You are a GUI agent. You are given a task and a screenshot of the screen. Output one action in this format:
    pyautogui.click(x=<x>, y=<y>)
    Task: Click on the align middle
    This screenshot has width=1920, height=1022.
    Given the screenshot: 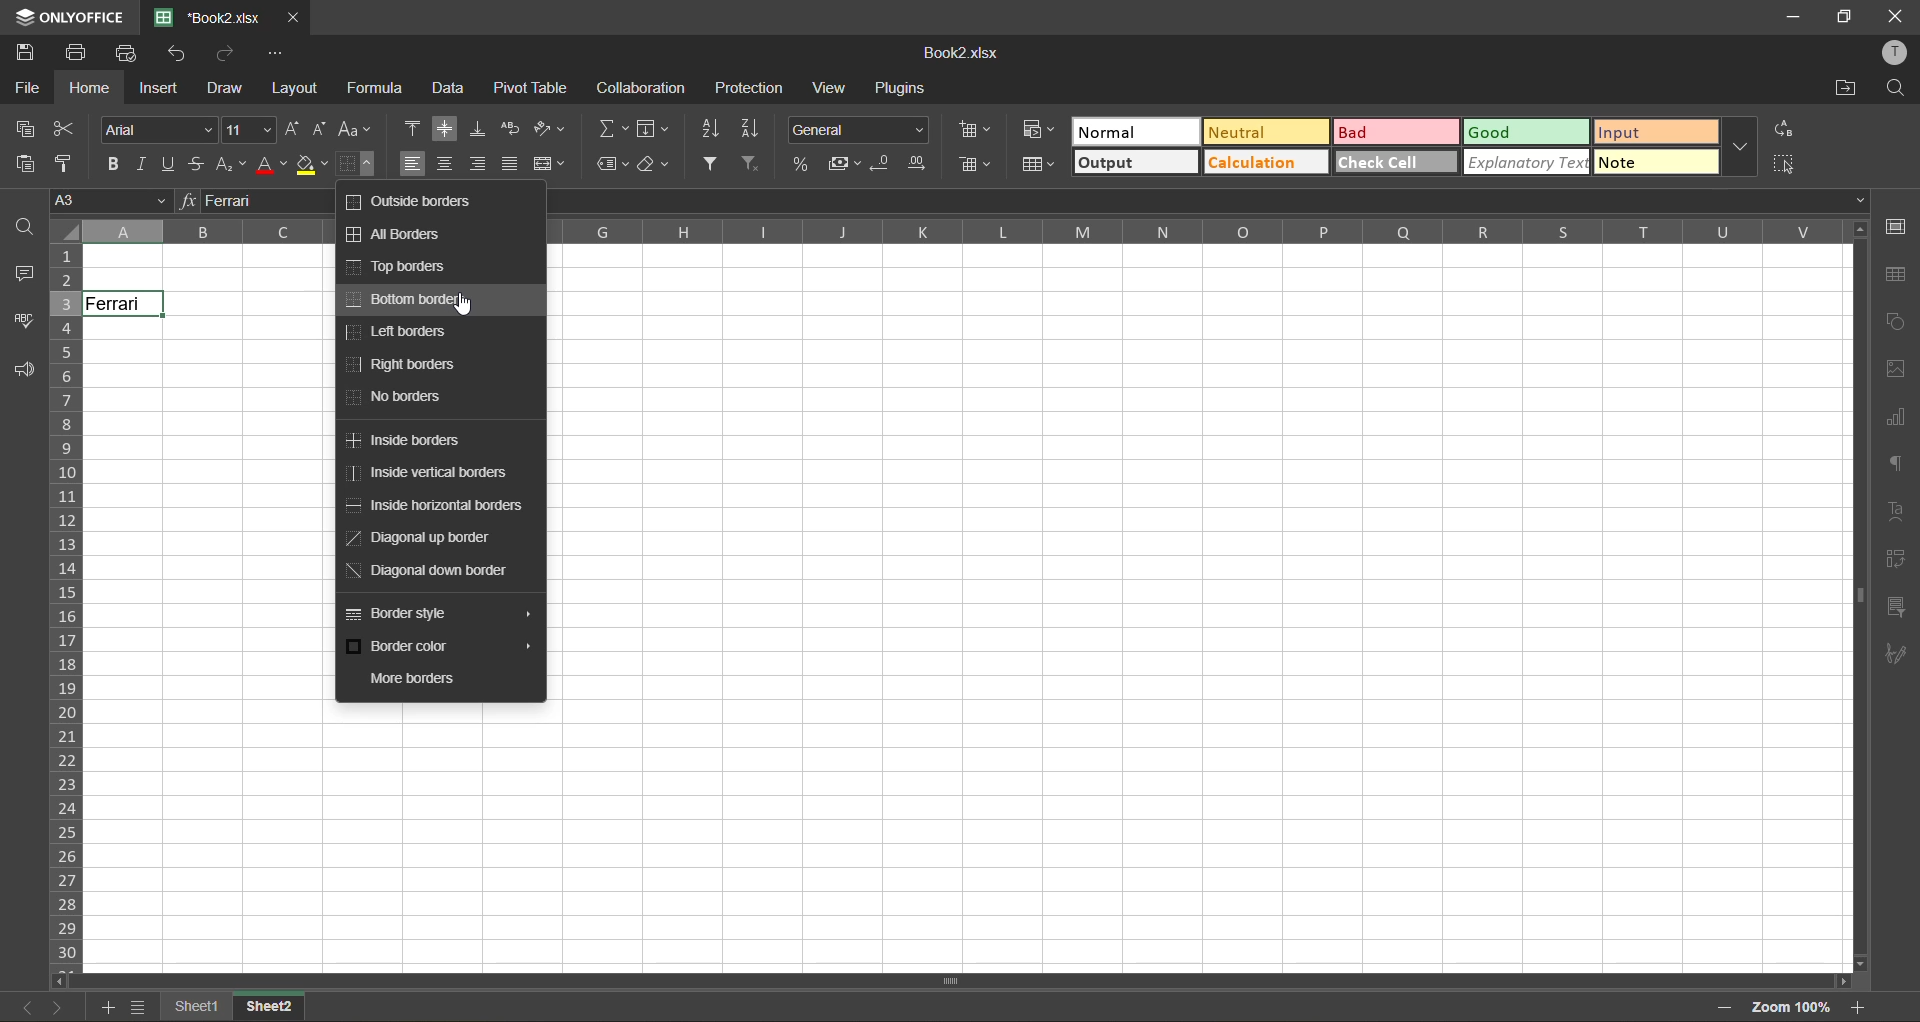 What is the action you would take?
    pyautogui.click(x=445, y=130)
    